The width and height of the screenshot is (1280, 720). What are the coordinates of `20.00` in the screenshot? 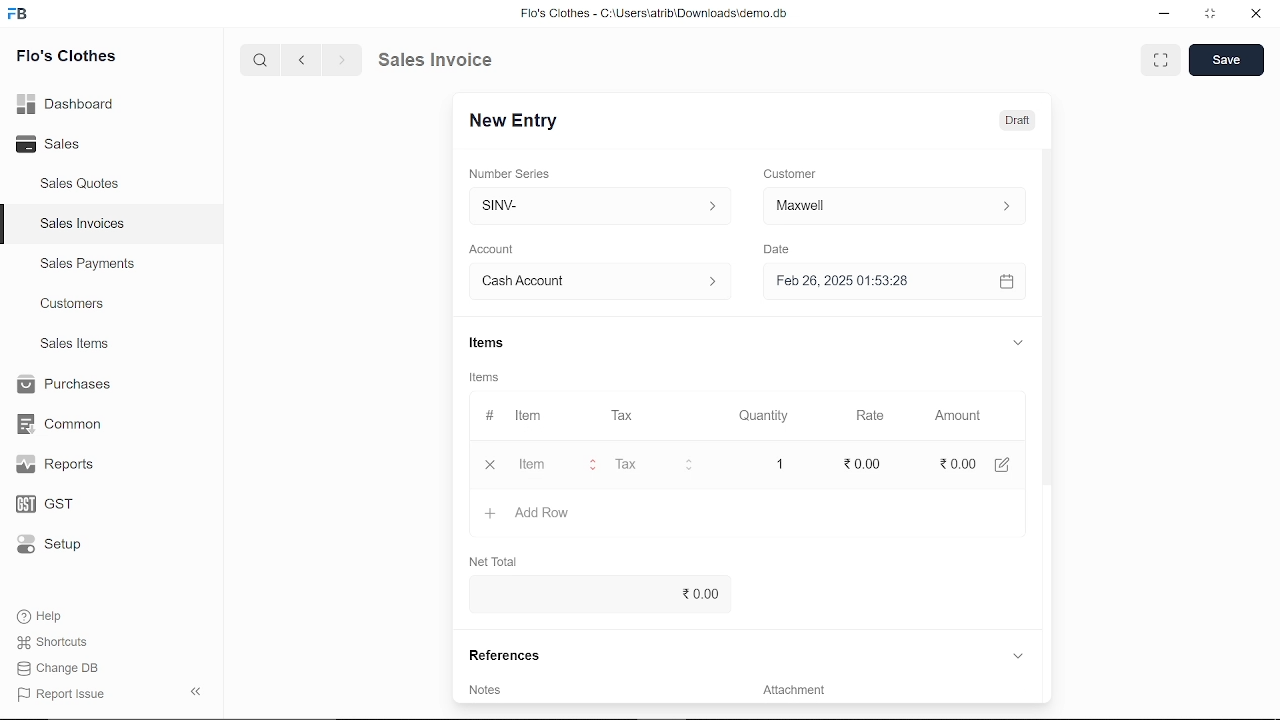 It's located at (867, 464).